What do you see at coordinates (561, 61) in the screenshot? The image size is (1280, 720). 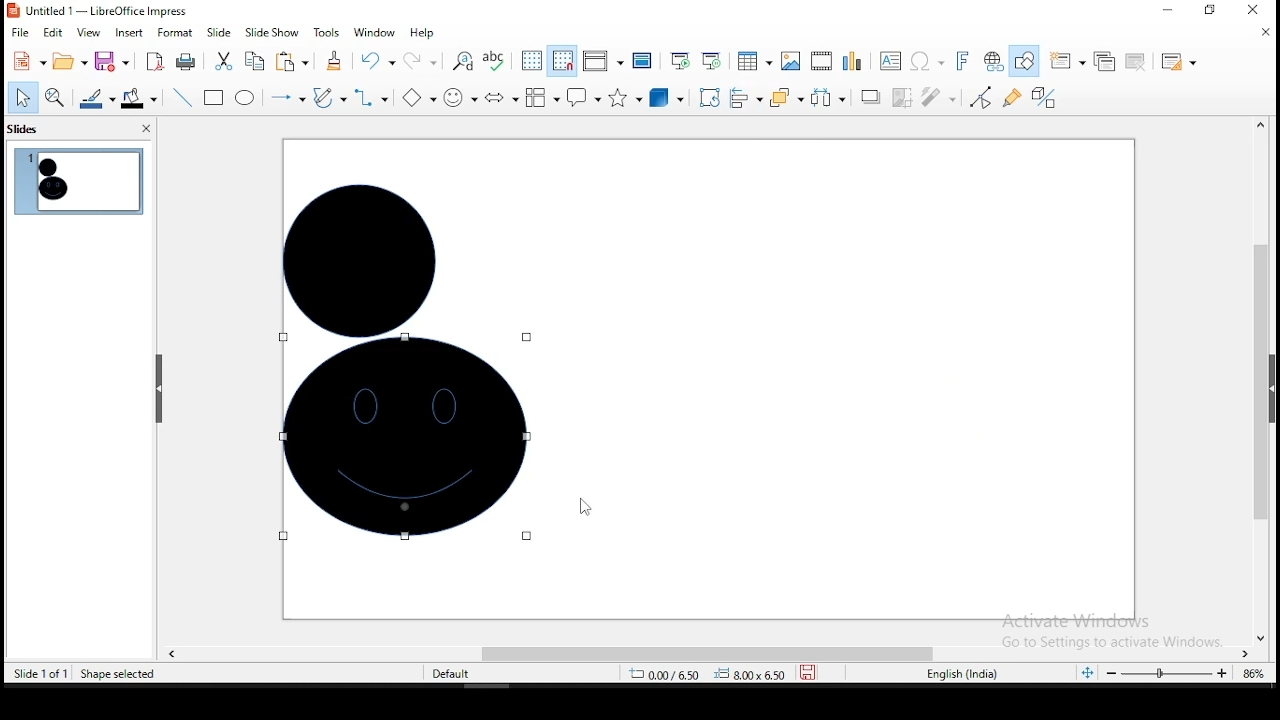 I see `snap to grid` at bounding box center [561, 61].